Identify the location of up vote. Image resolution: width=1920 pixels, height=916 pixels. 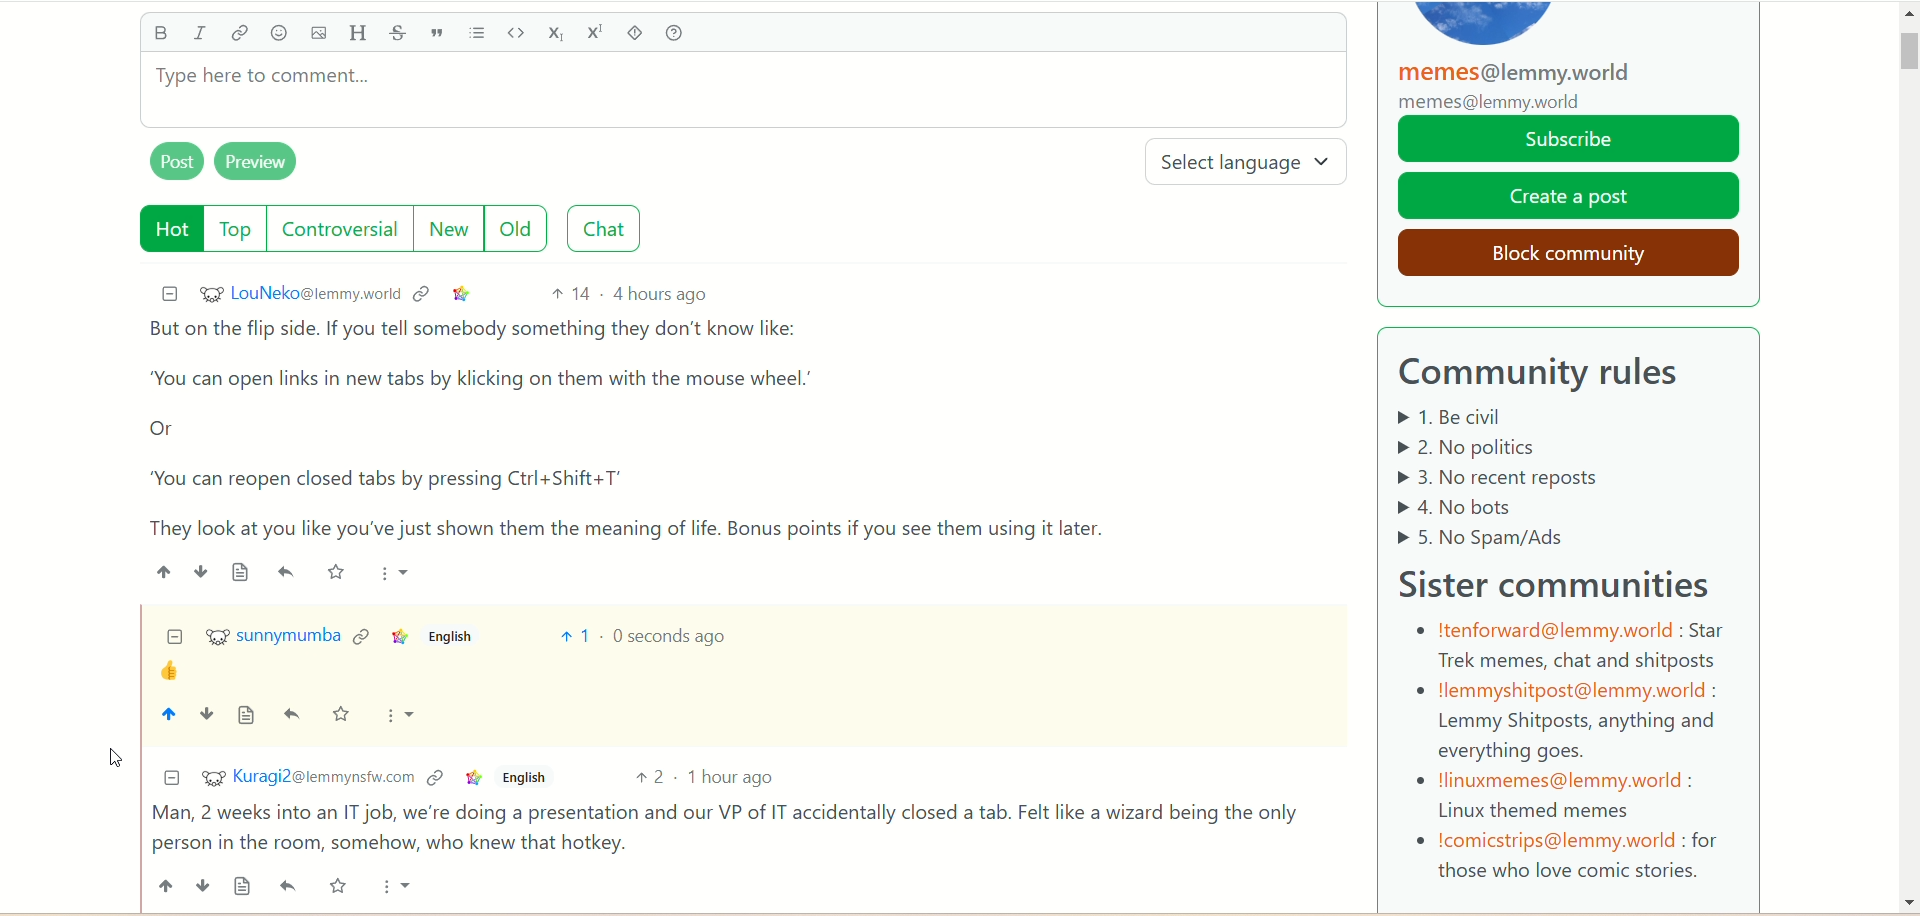
(167, 711).